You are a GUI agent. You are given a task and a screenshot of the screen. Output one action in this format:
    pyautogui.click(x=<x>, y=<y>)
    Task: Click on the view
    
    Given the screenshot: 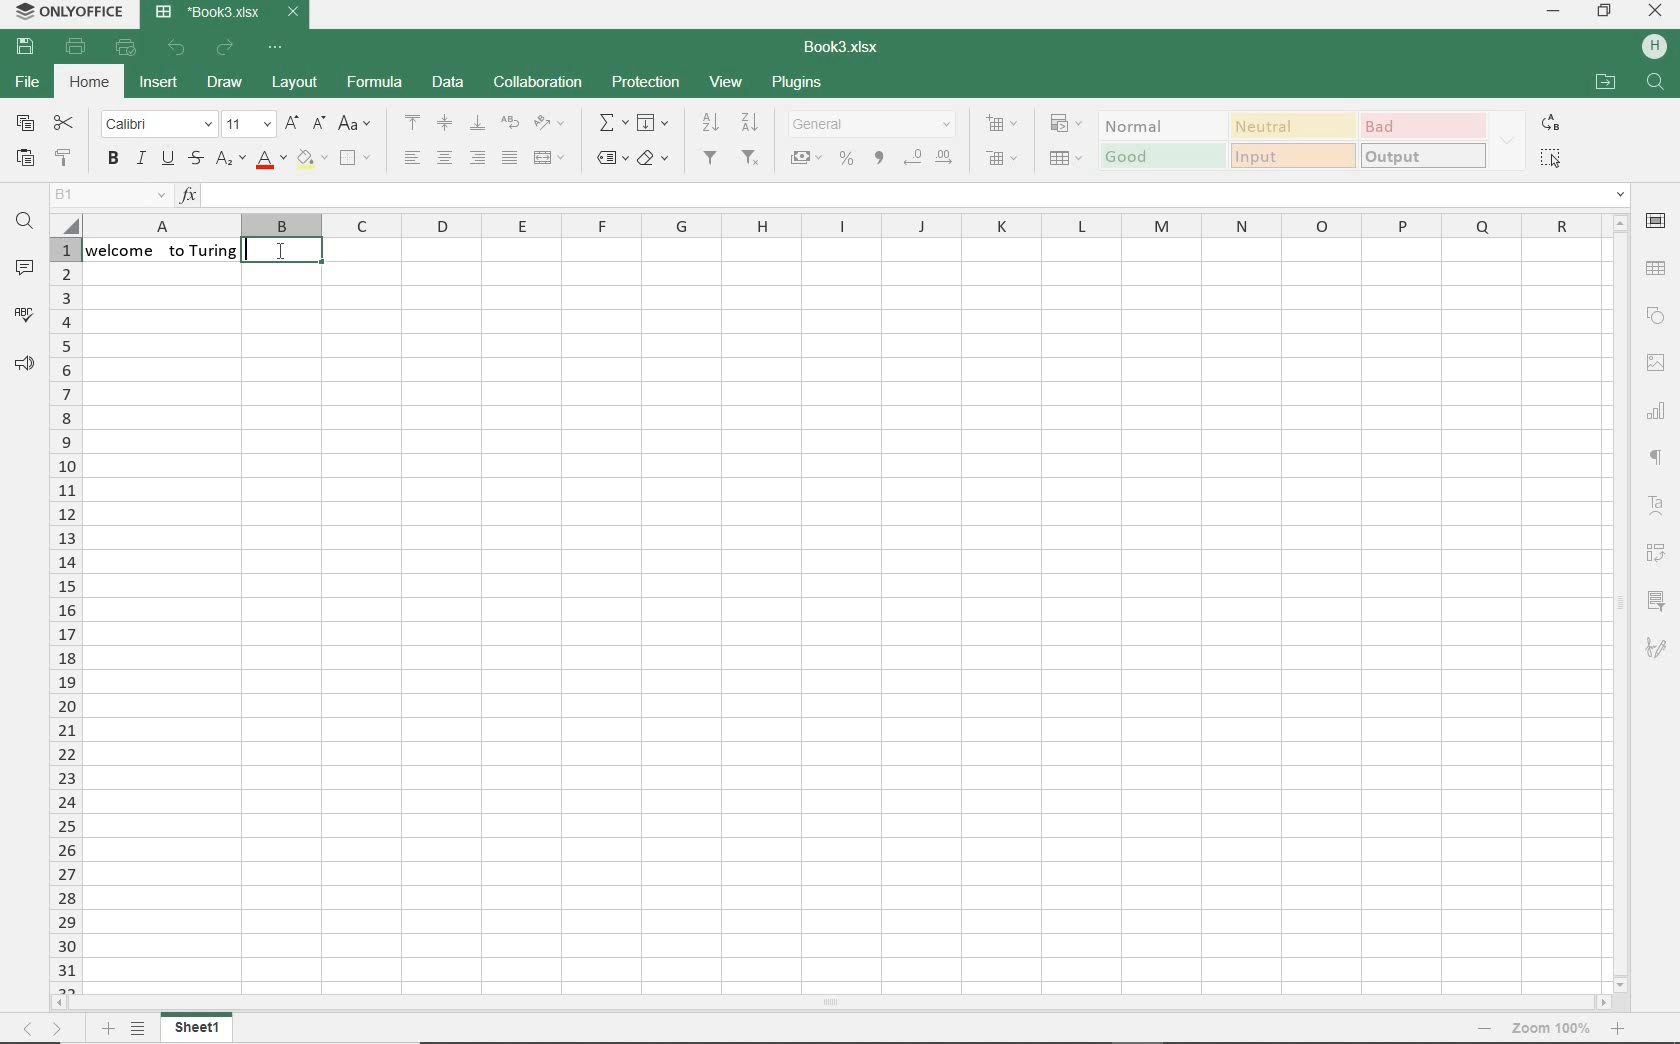 What is the action you would take?
    pyautogui.click(x=728, y=84)
    